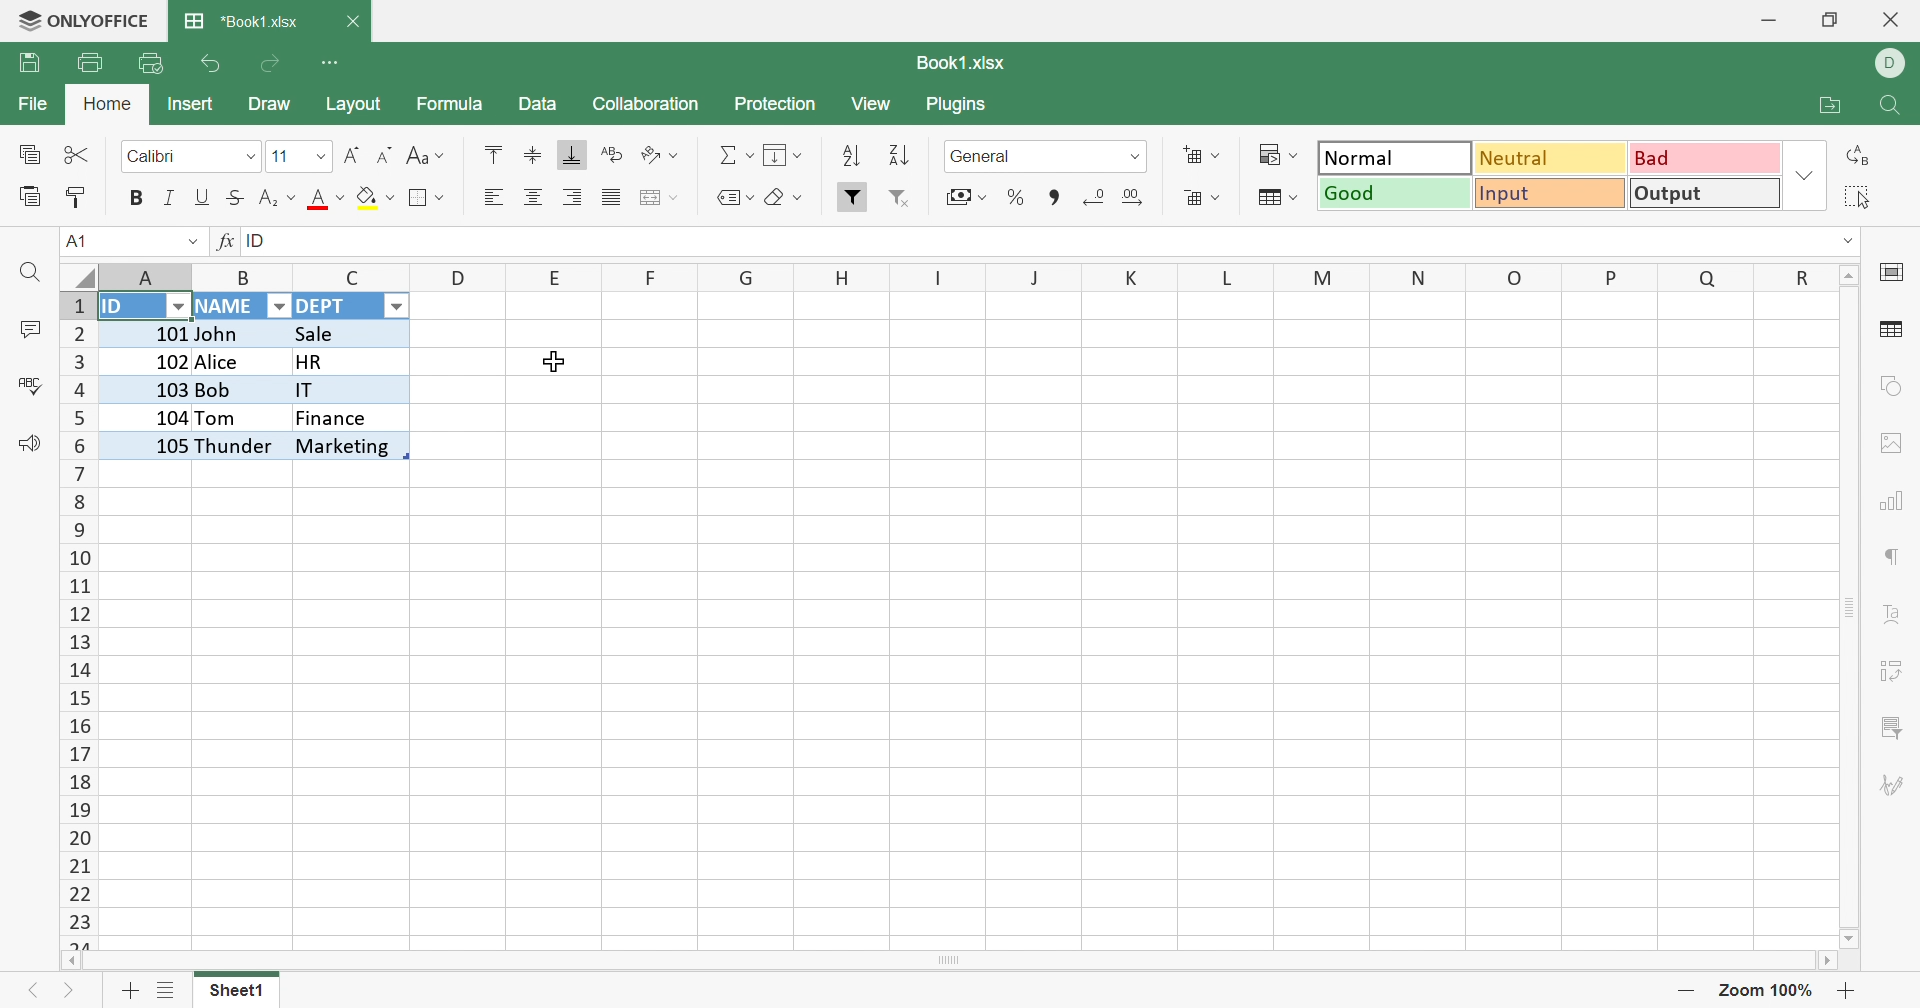 The image size is (1920, 1008). I want to click on Open file location, so click(1821, 108).